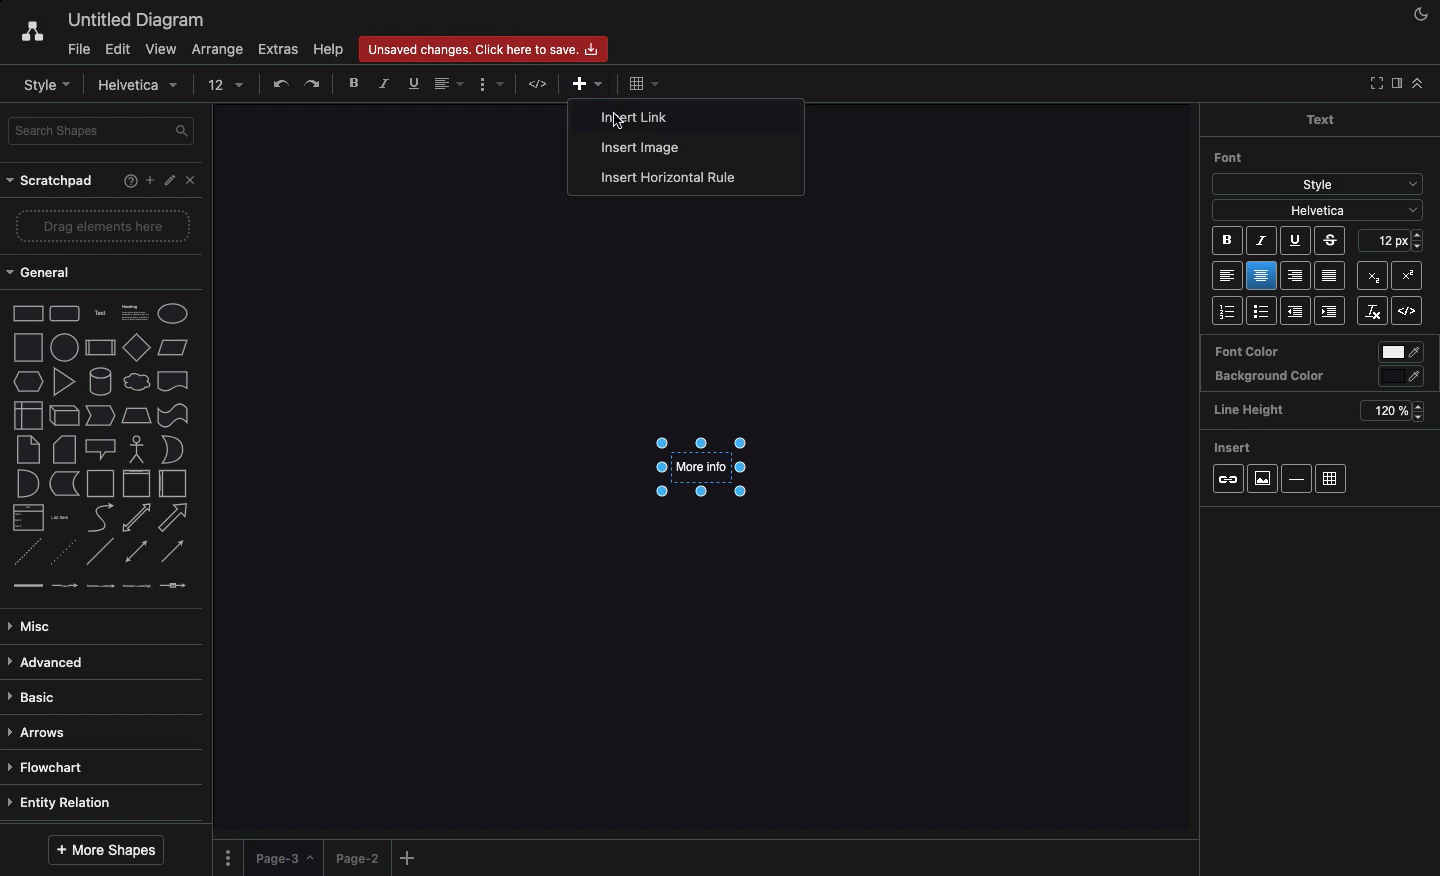  I want to click on Redo, so click(314, 84).